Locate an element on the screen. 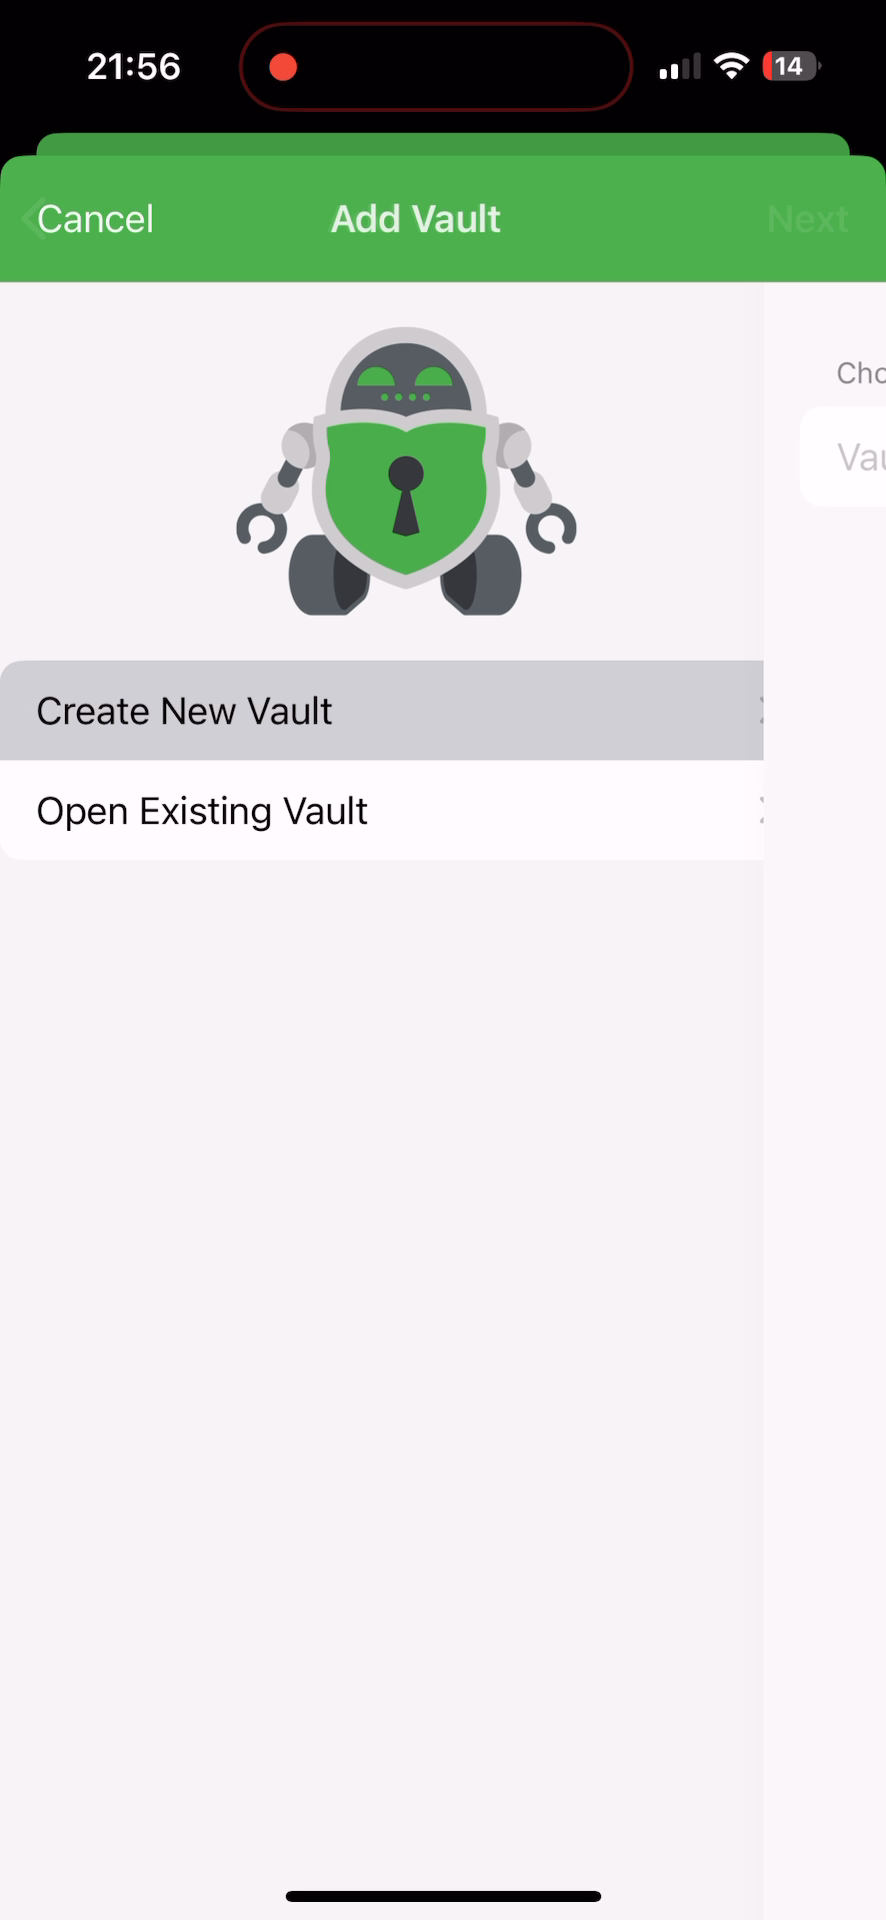  21:56 is located at coordinates (131, 70).